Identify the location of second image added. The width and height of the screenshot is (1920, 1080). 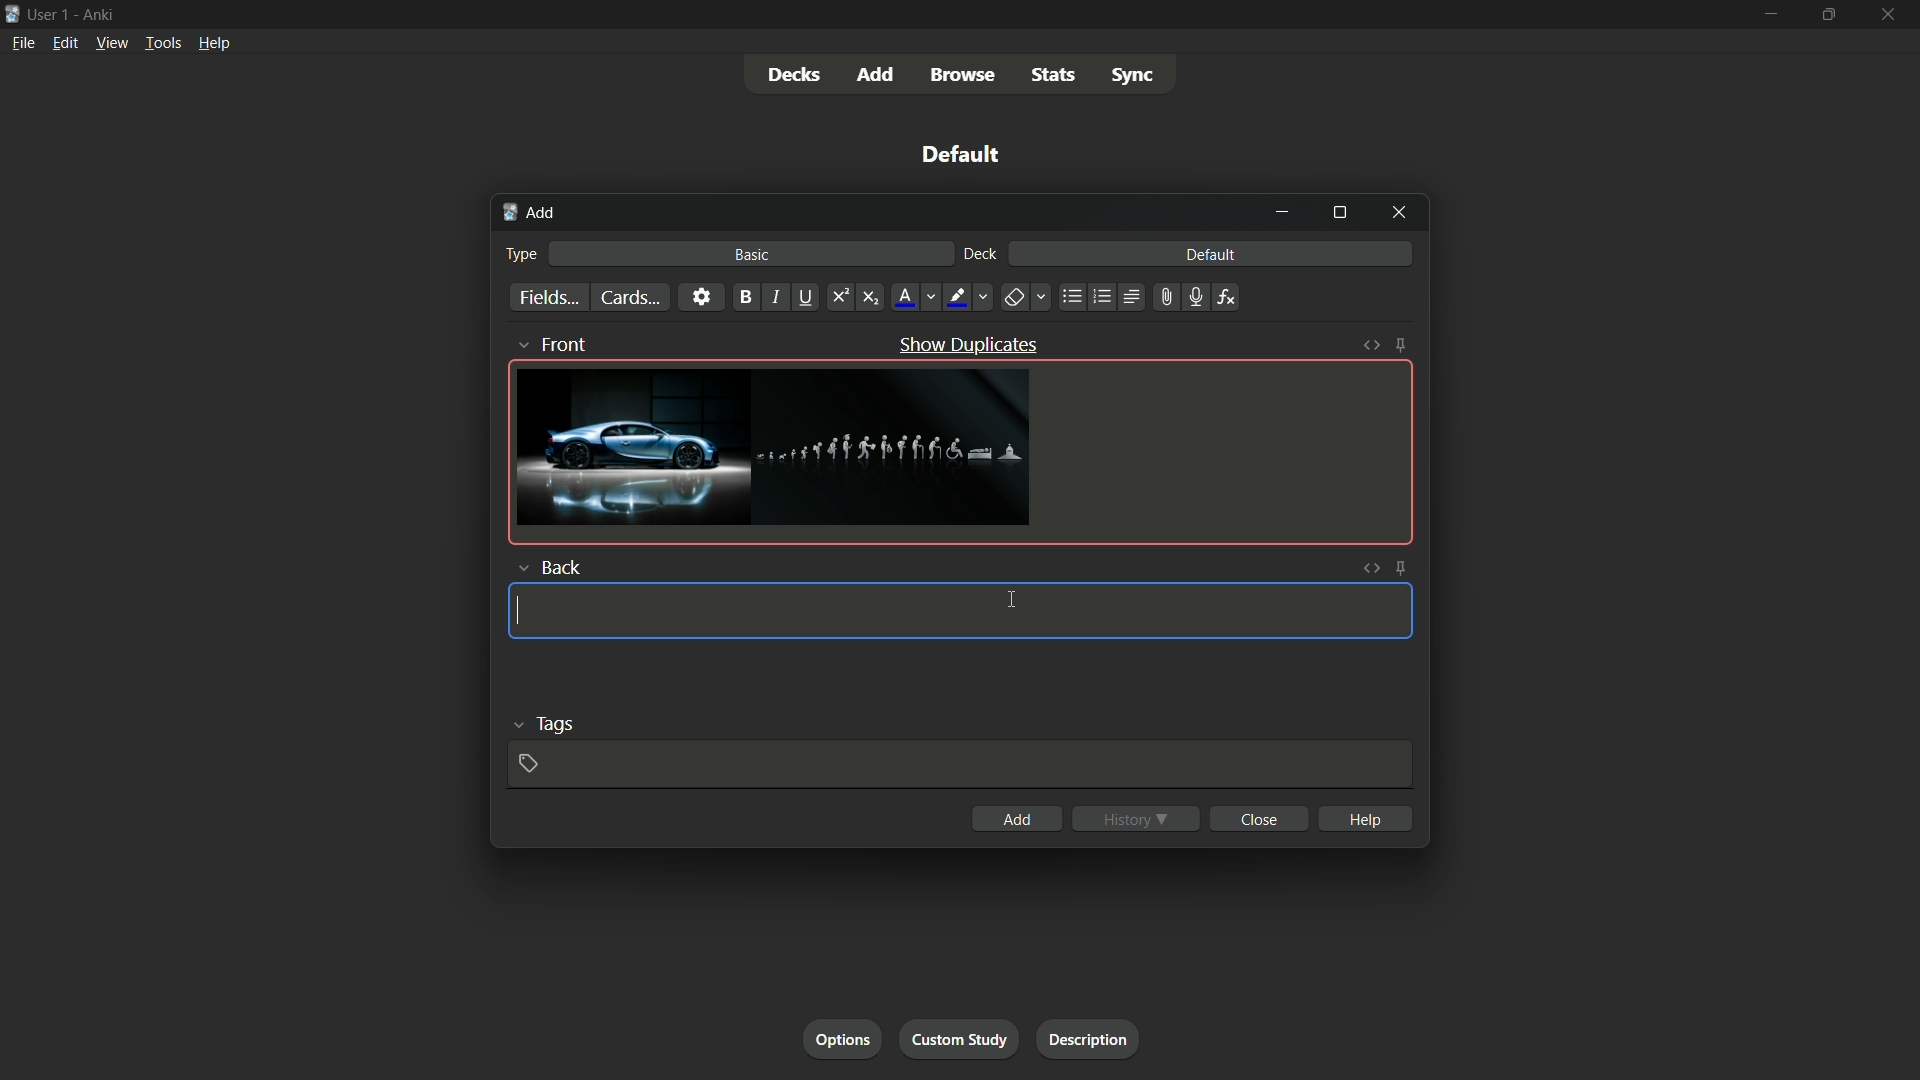
(896, 449).